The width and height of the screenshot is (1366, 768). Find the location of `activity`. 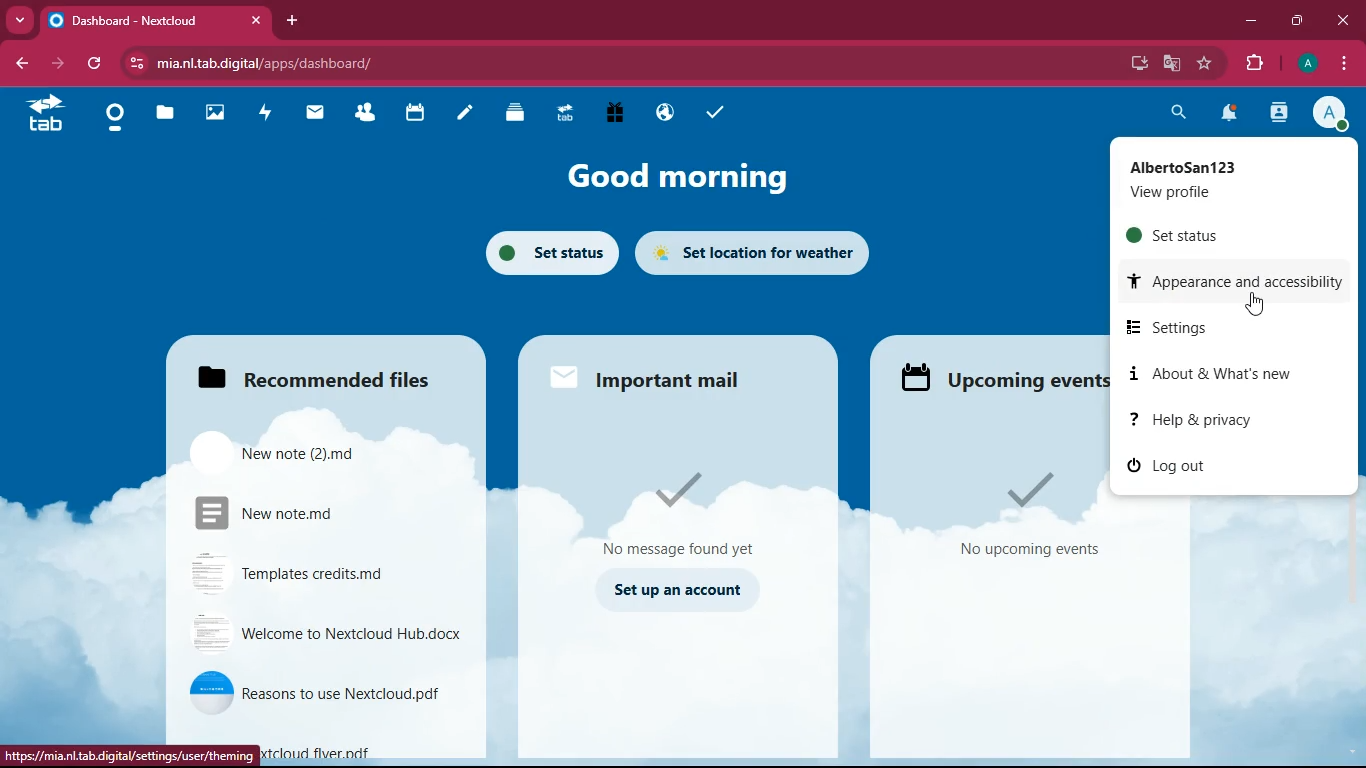

activity is located at coordinates (1276, 115).